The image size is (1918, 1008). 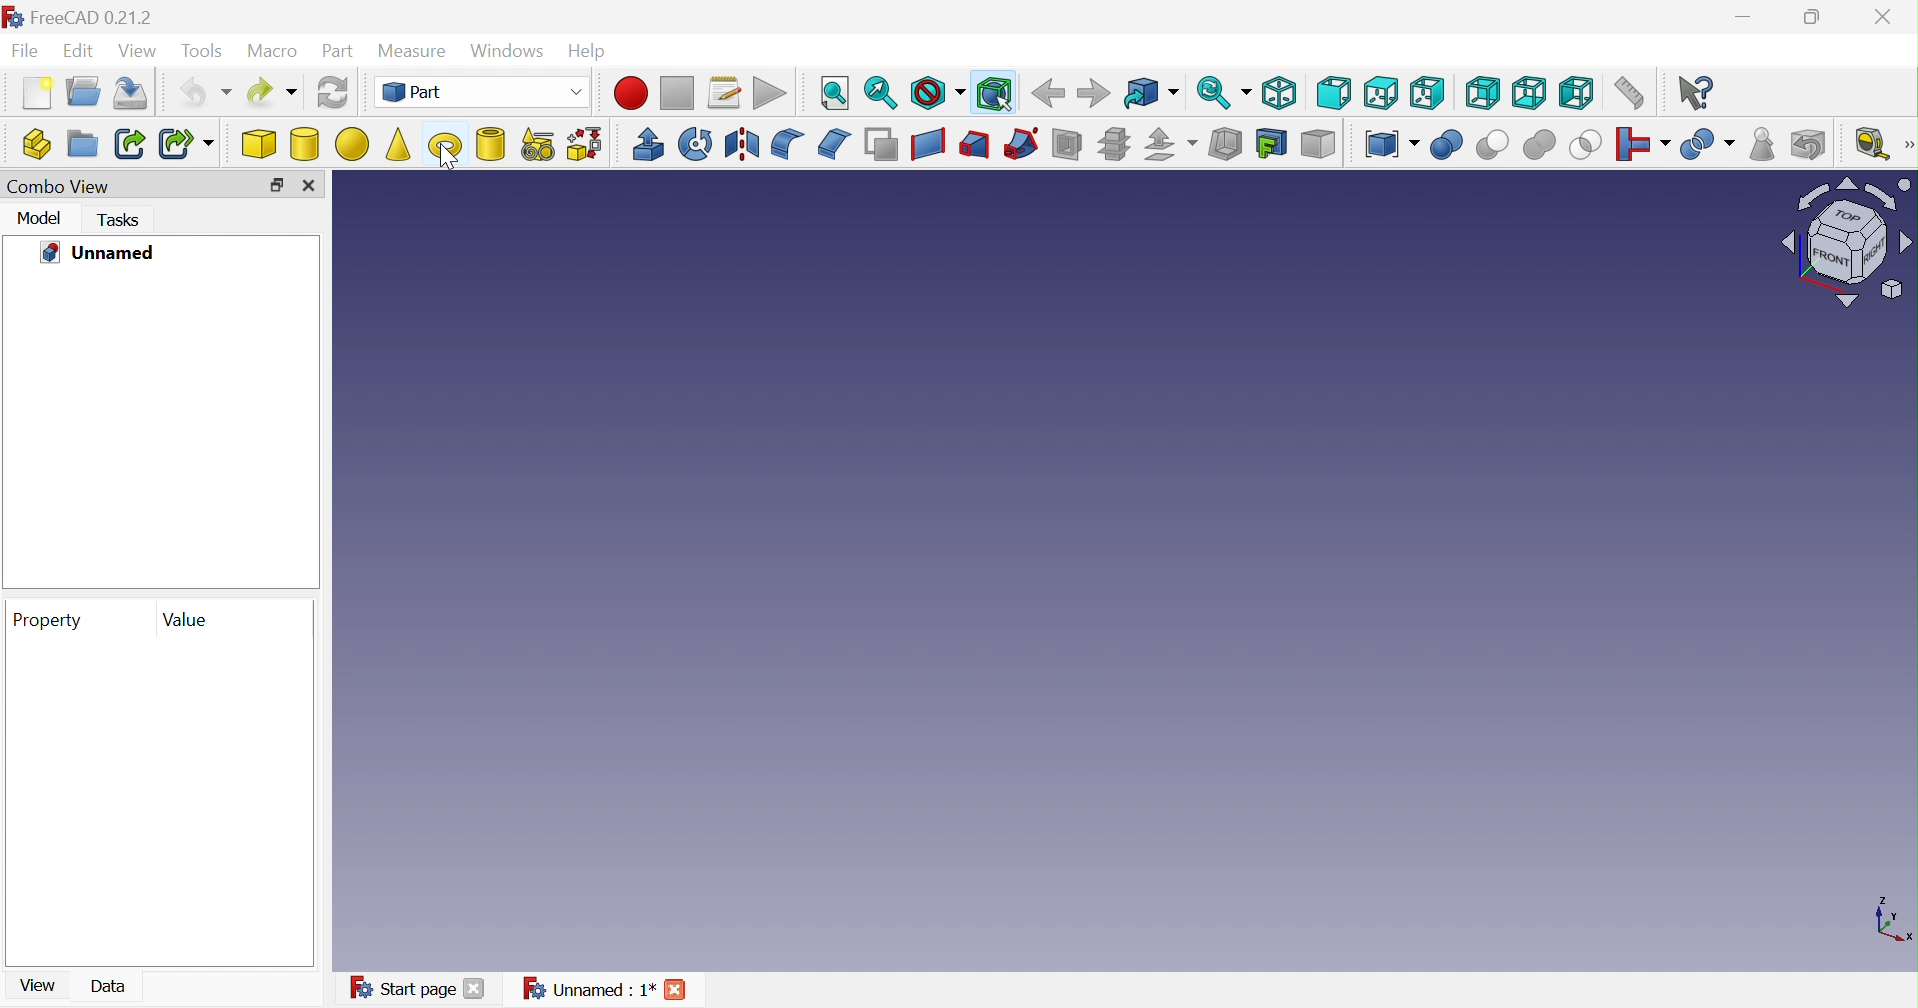 I want to click on Macro recording, so click(x=631, y=93).